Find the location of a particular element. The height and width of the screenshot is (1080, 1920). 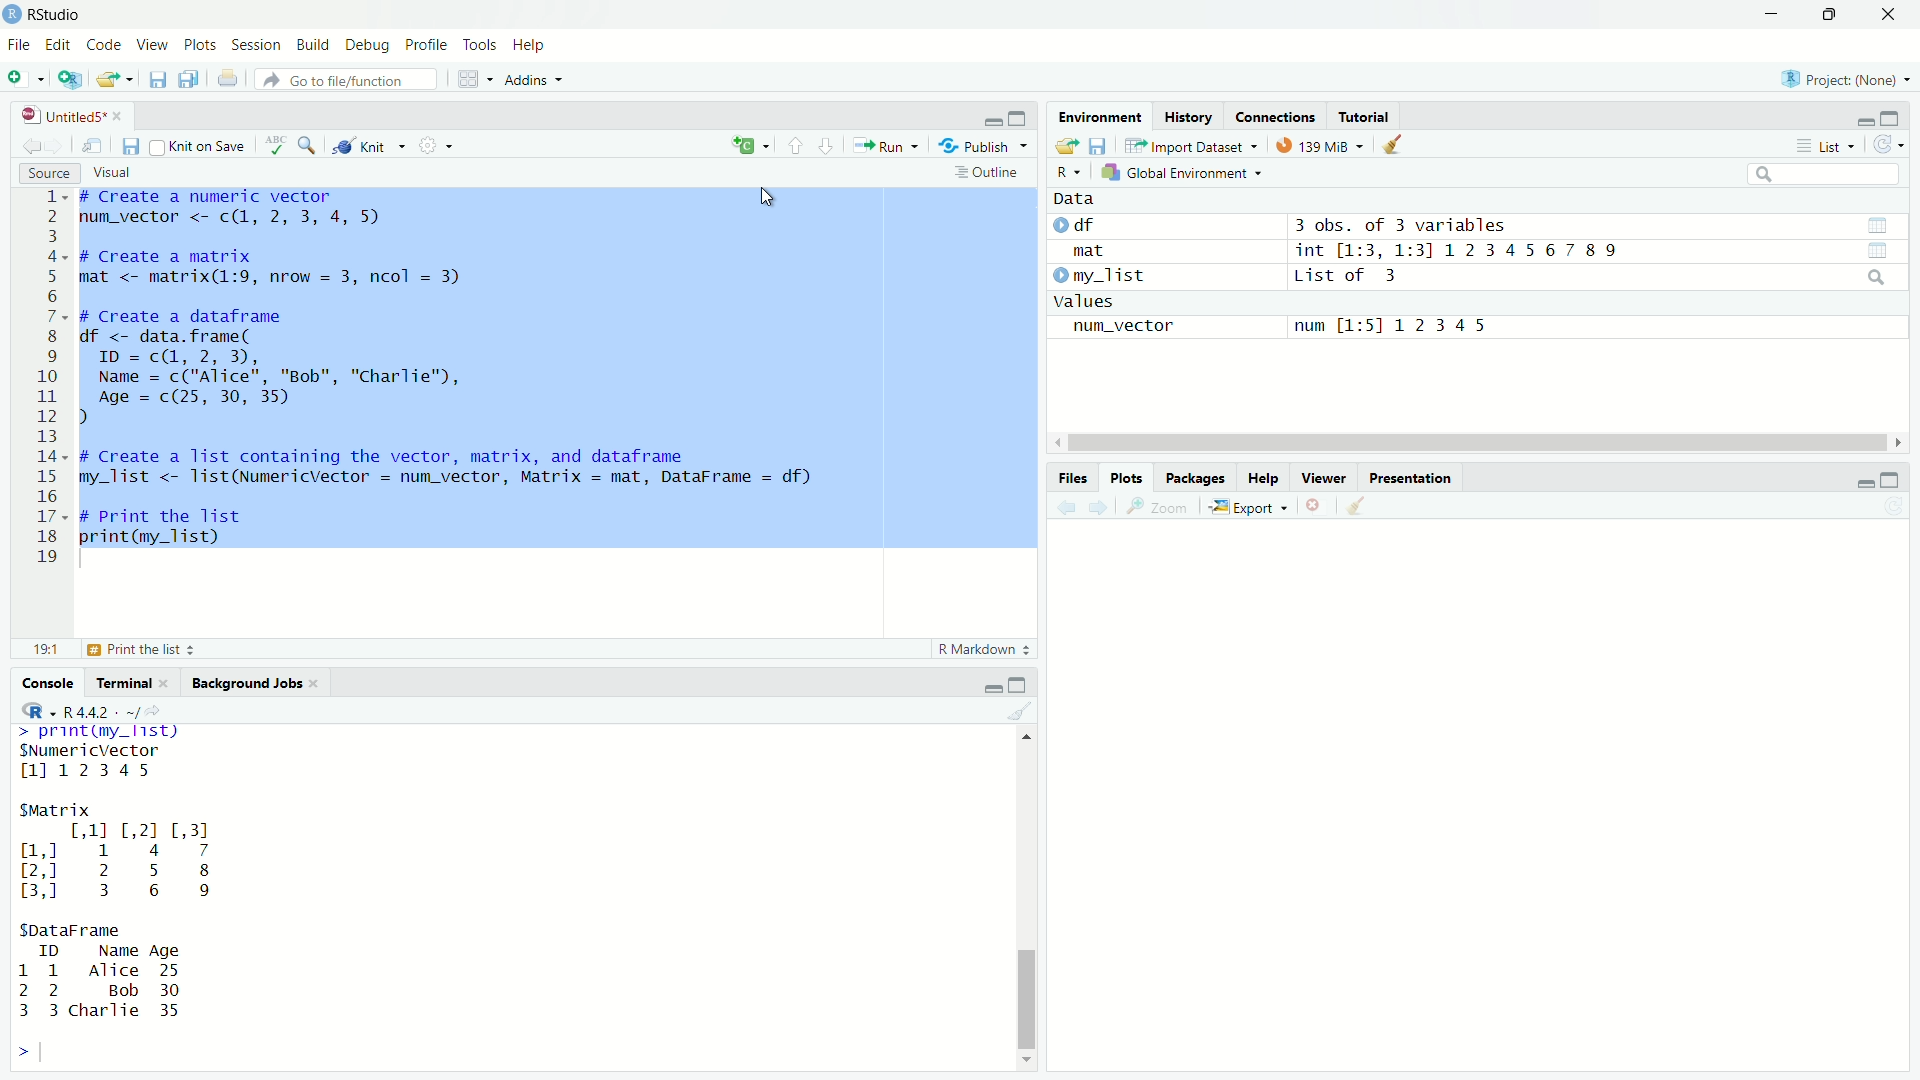

add script is located at coordinates (70, 82).